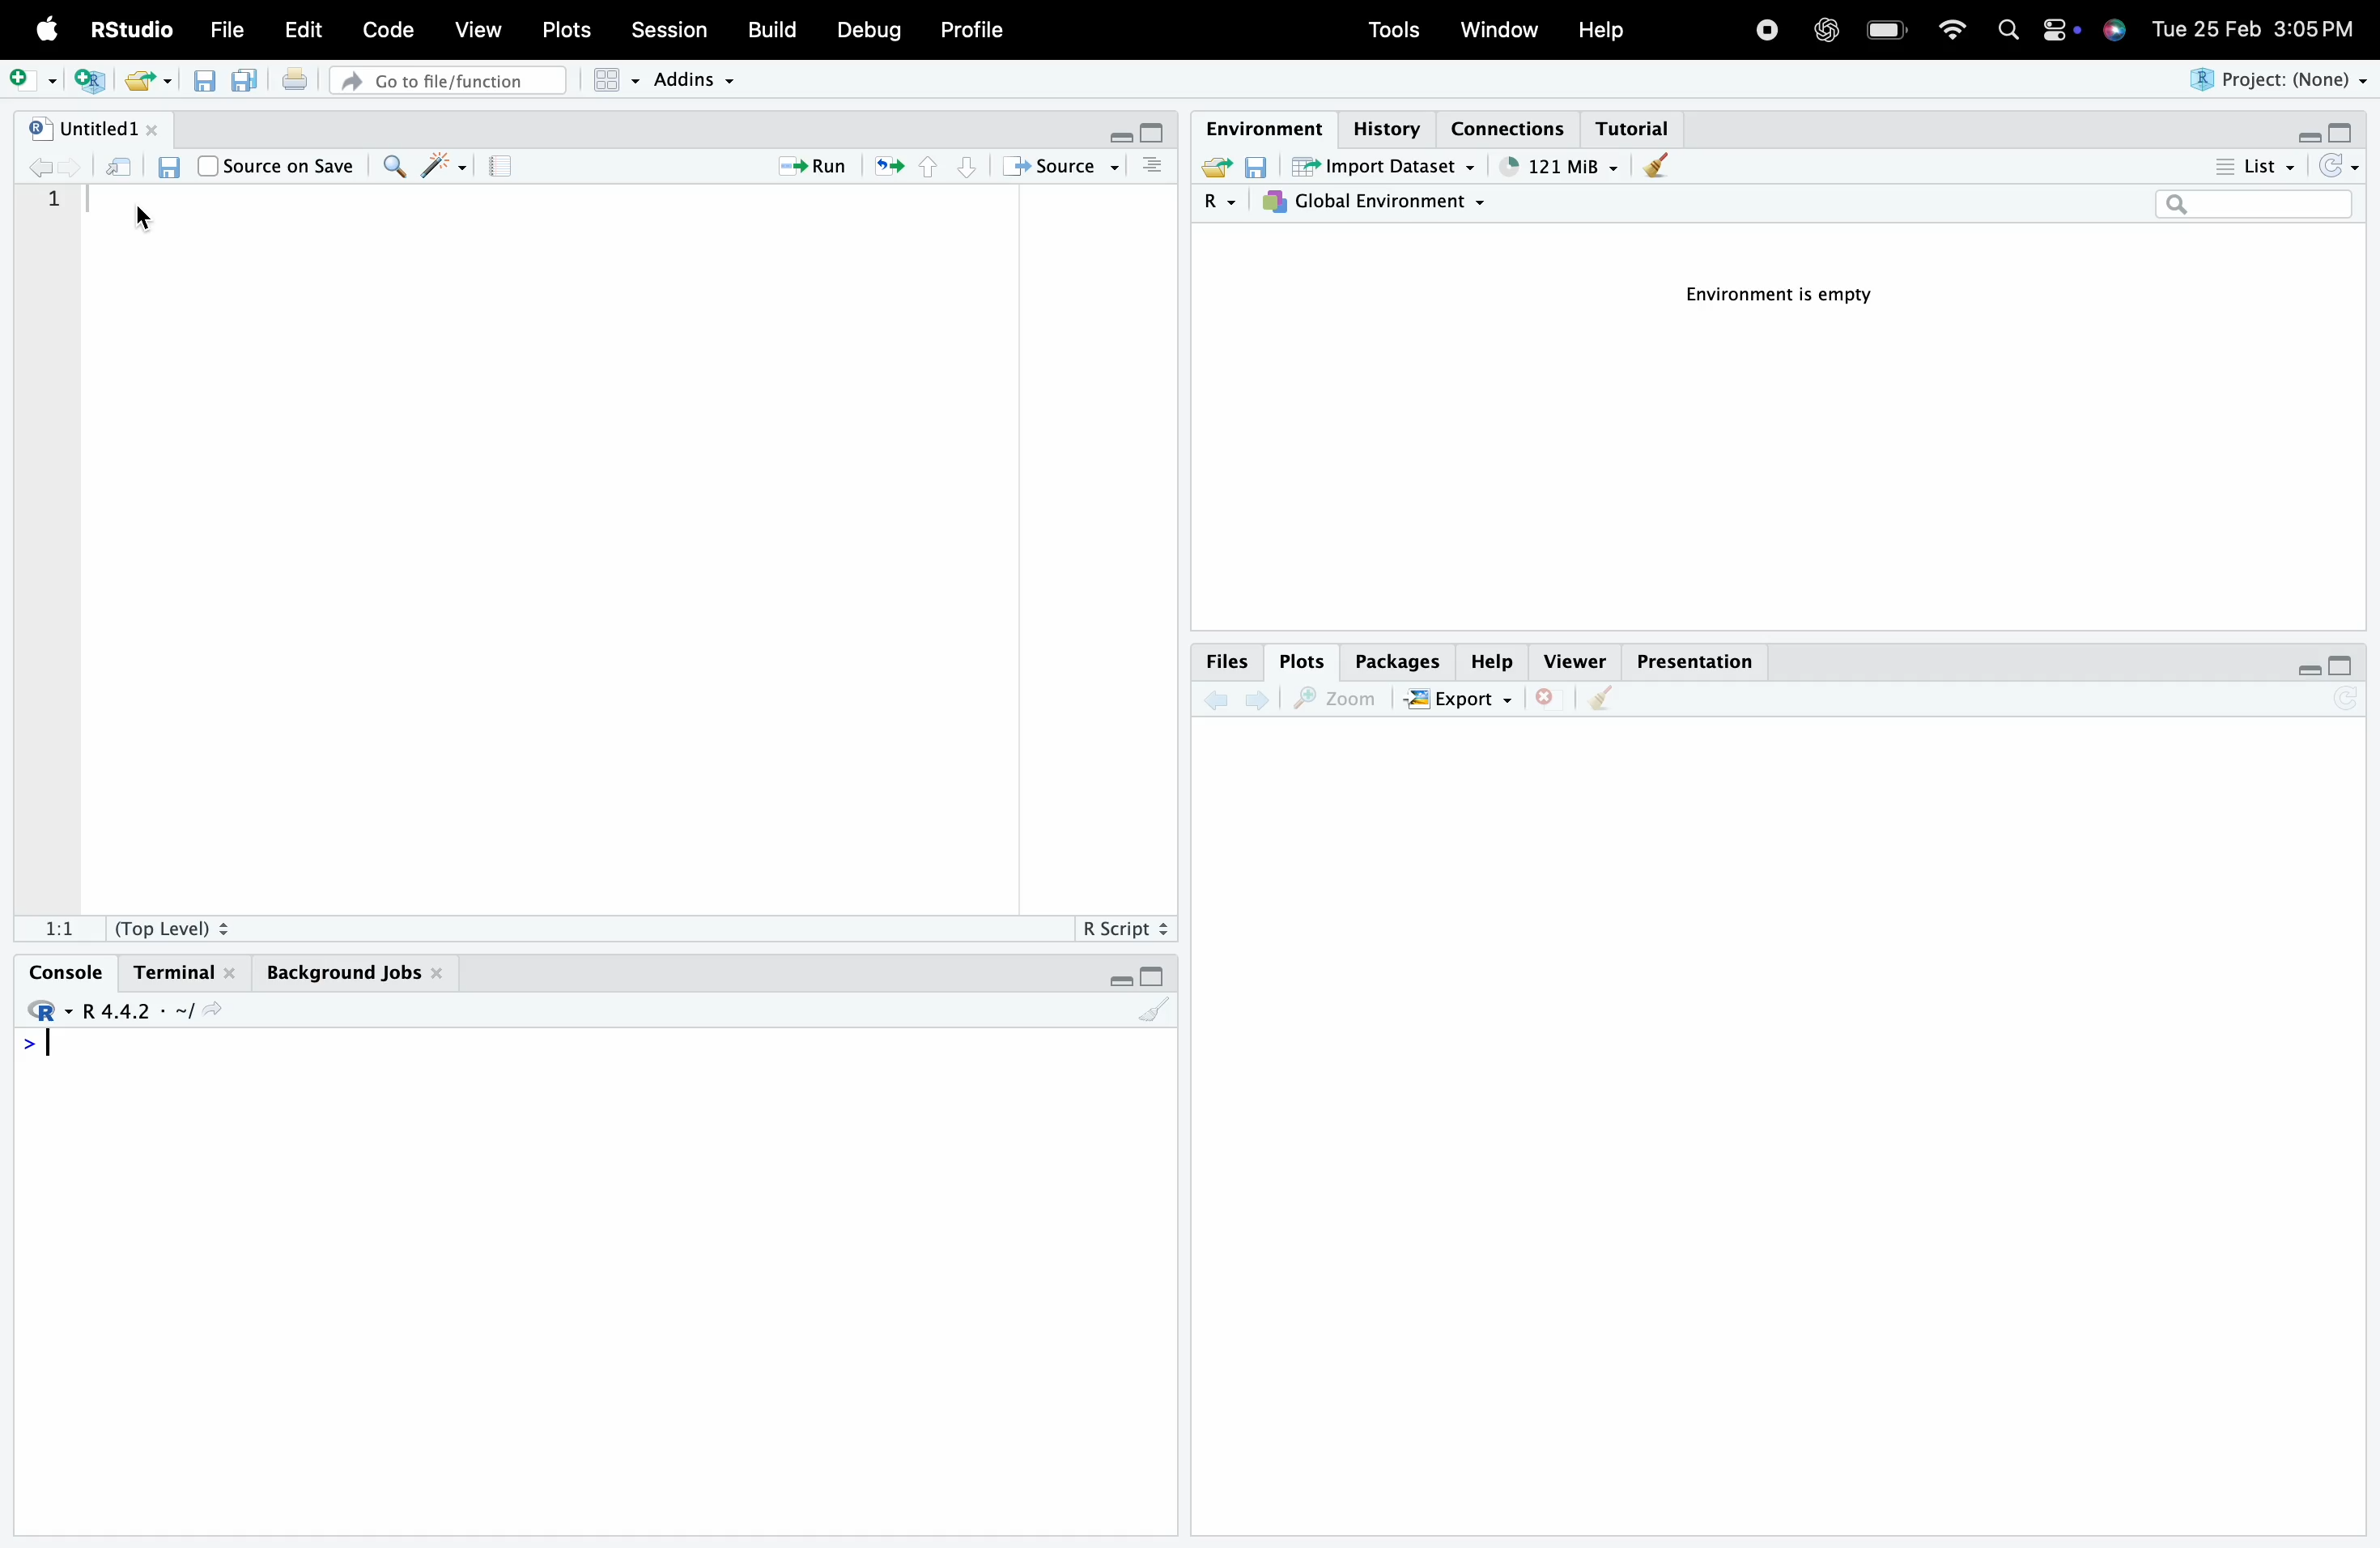 Image resolution: width=2380 pixels, height=1548 pixels. I want to click on Re-run the previous code region (Ctrl + Alt + P), so click(885, 167).